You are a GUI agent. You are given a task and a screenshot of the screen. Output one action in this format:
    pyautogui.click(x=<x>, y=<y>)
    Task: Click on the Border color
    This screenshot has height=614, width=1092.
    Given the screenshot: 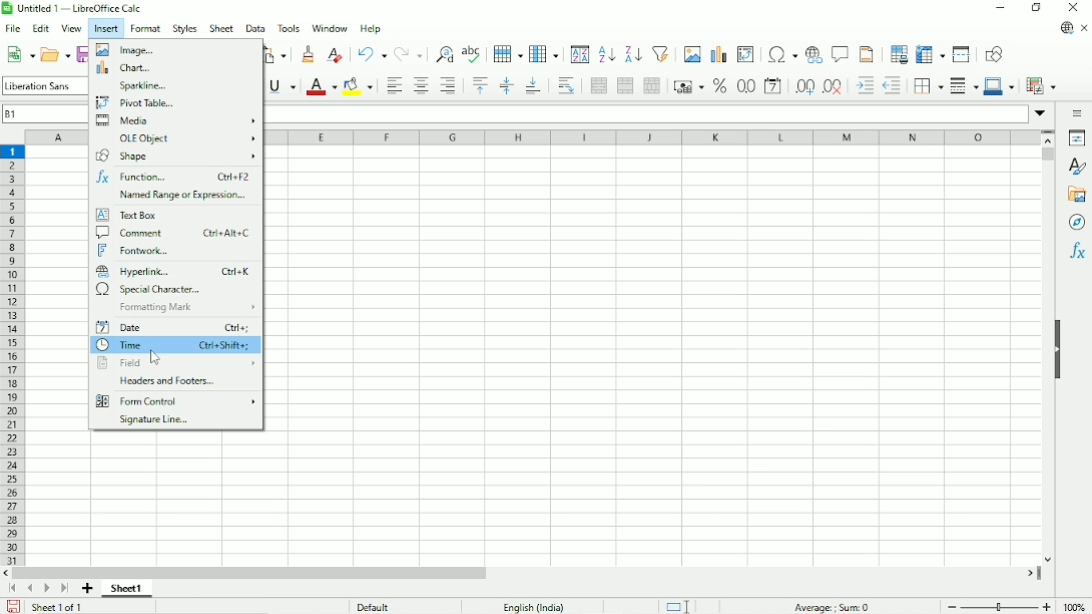 What is the action you would take?
    pyautogui.click(x=1000, y=86)
    